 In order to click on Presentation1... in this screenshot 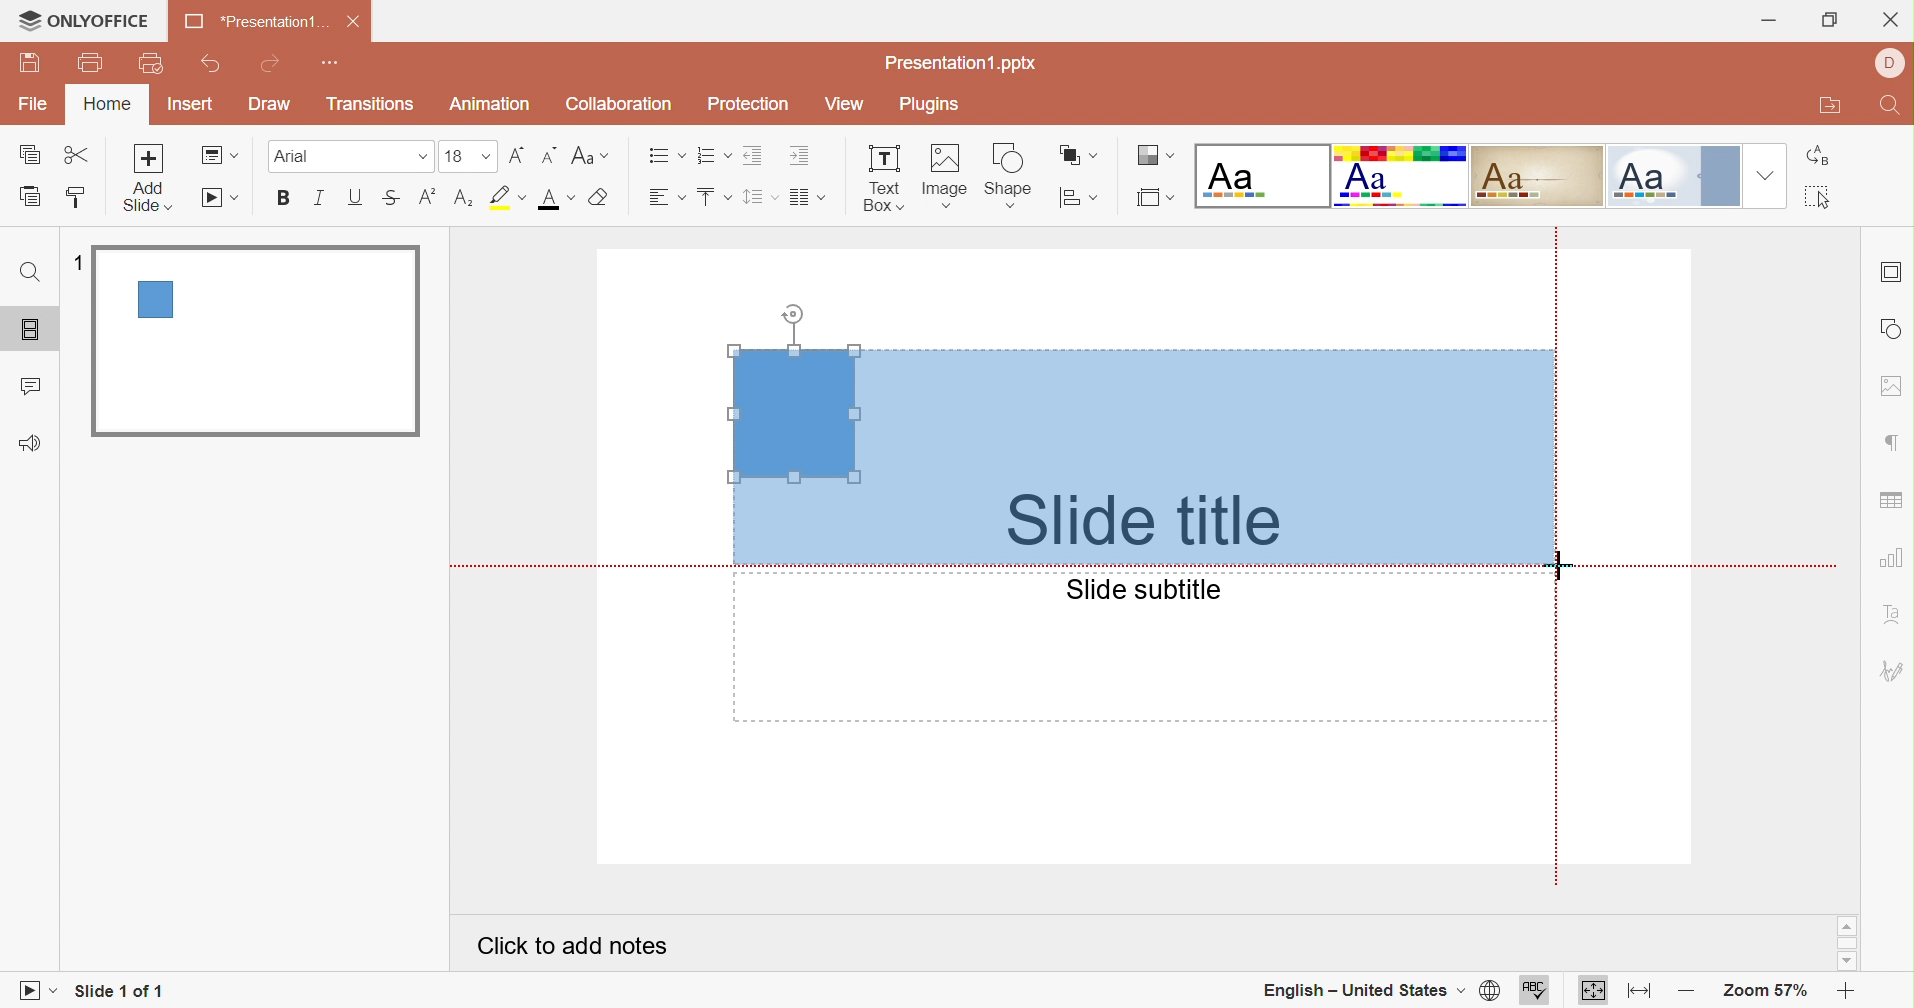, I will do `click(254, 20)`.